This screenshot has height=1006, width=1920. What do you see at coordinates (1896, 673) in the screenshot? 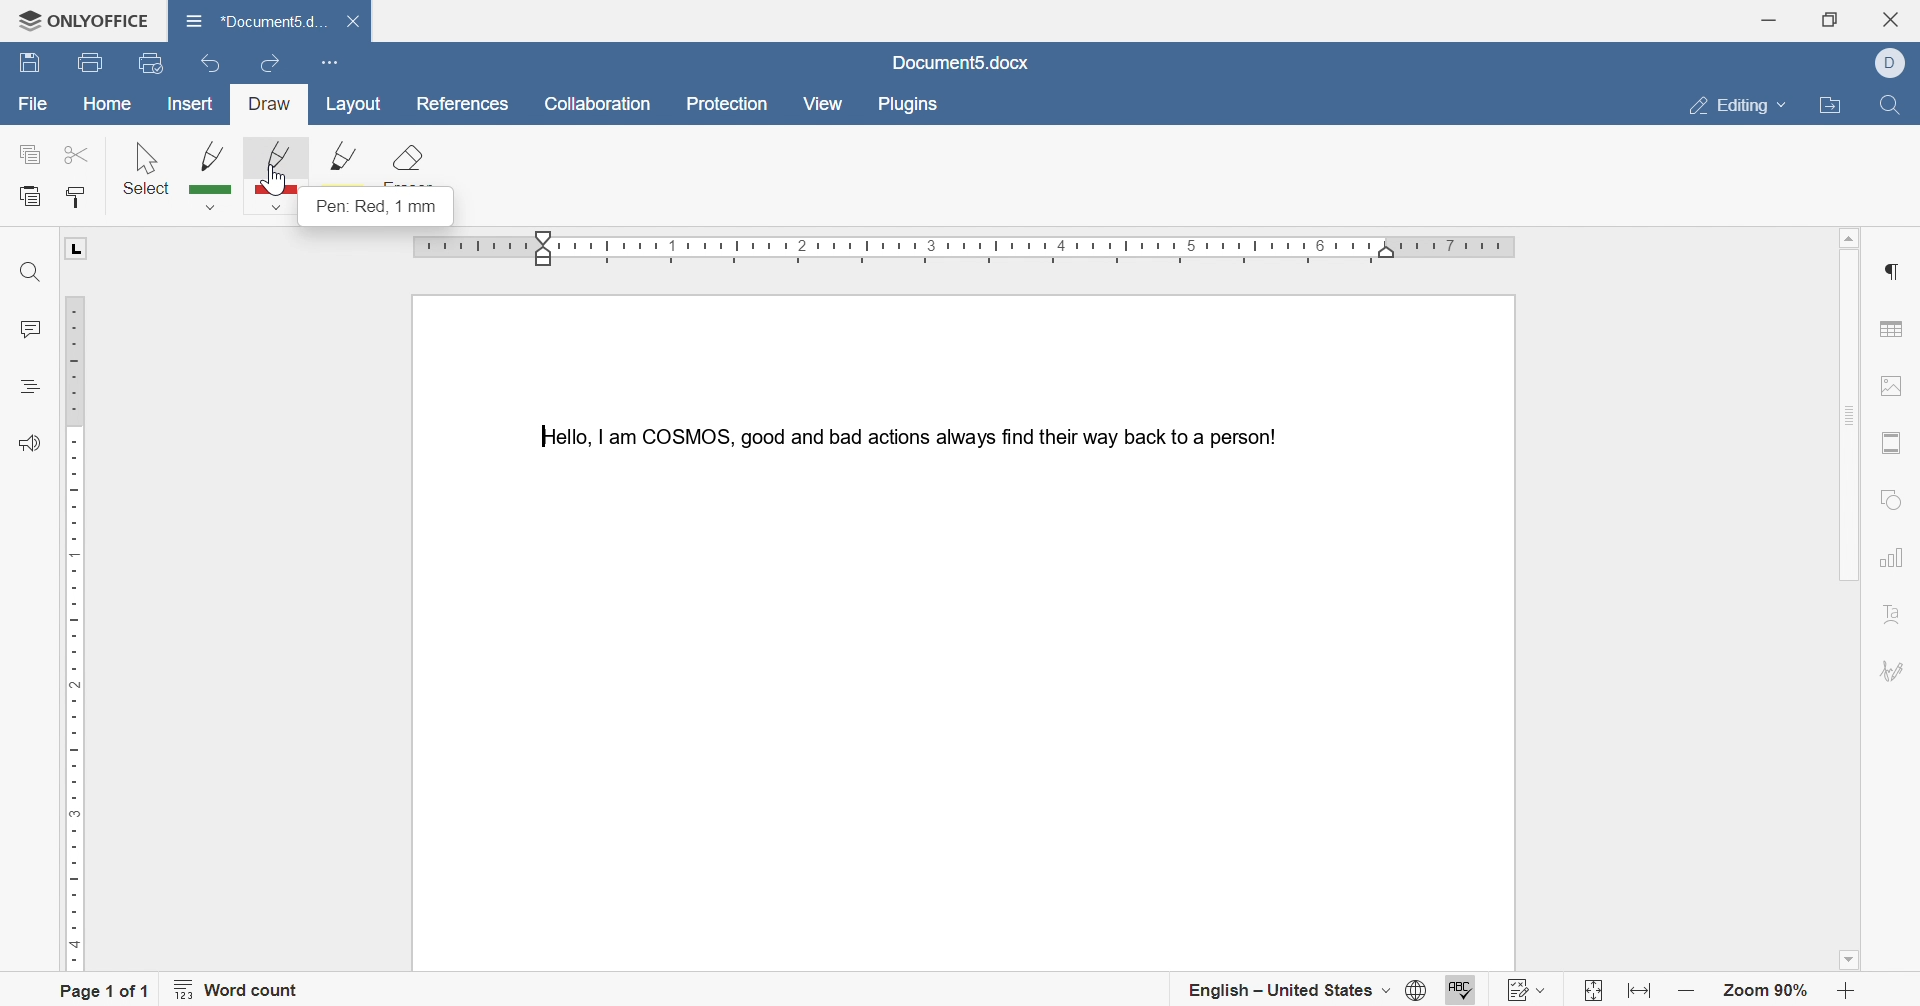
I see `signature settings` at bounding box center [1896, 673].